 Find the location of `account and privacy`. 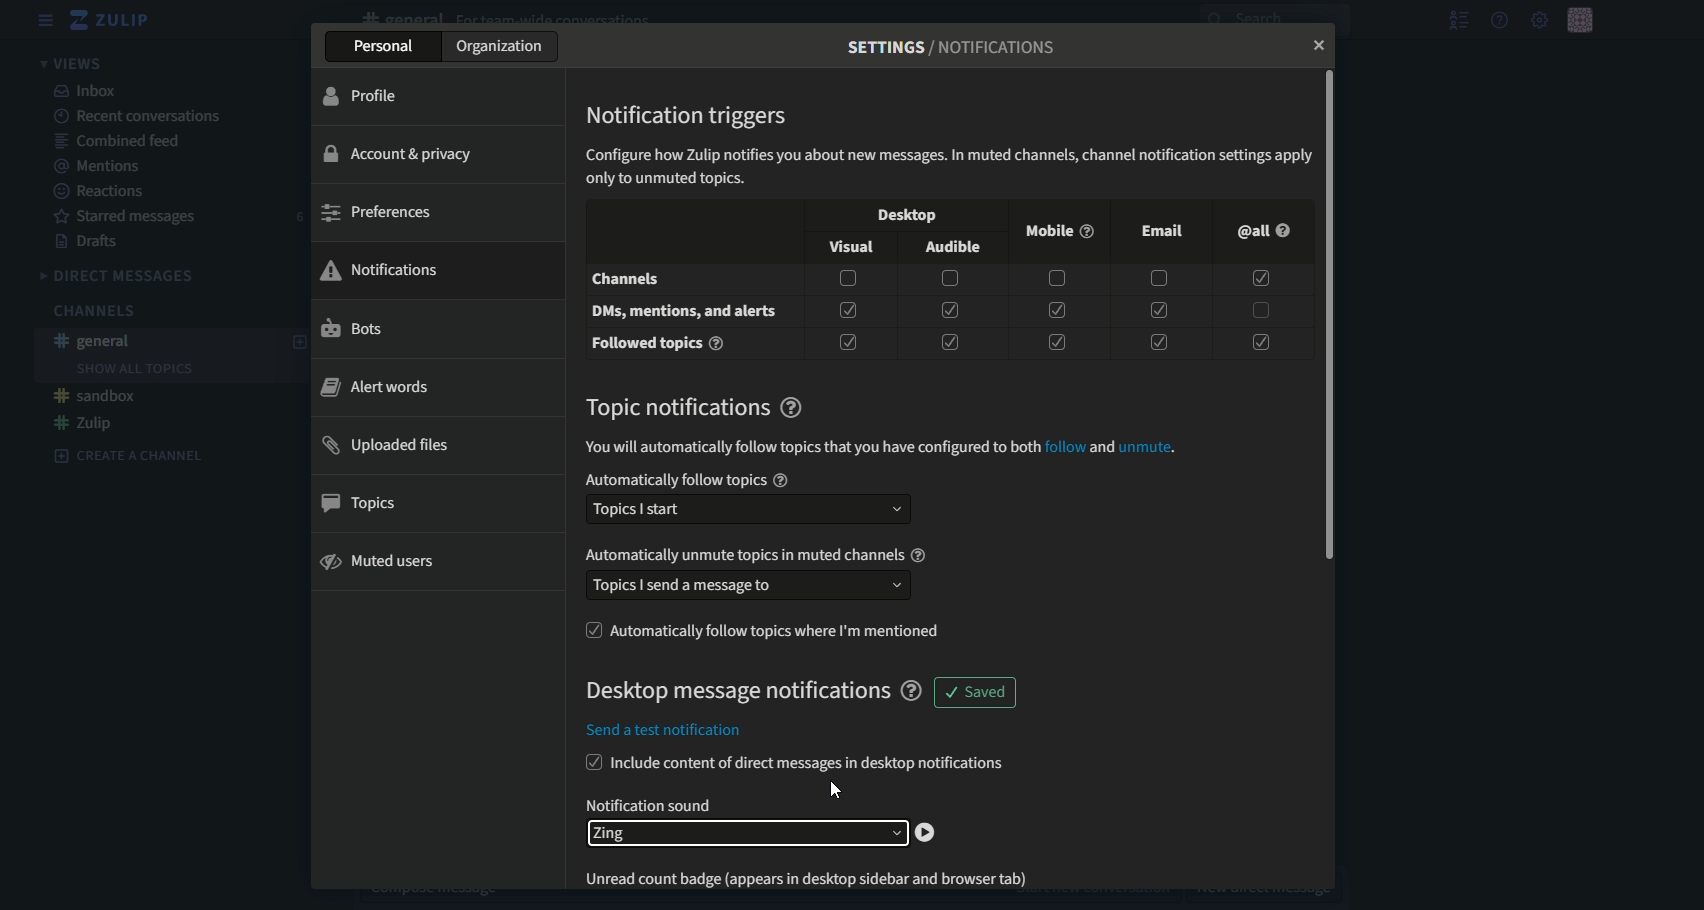

account and privacy is located at coordinates (405, 153).